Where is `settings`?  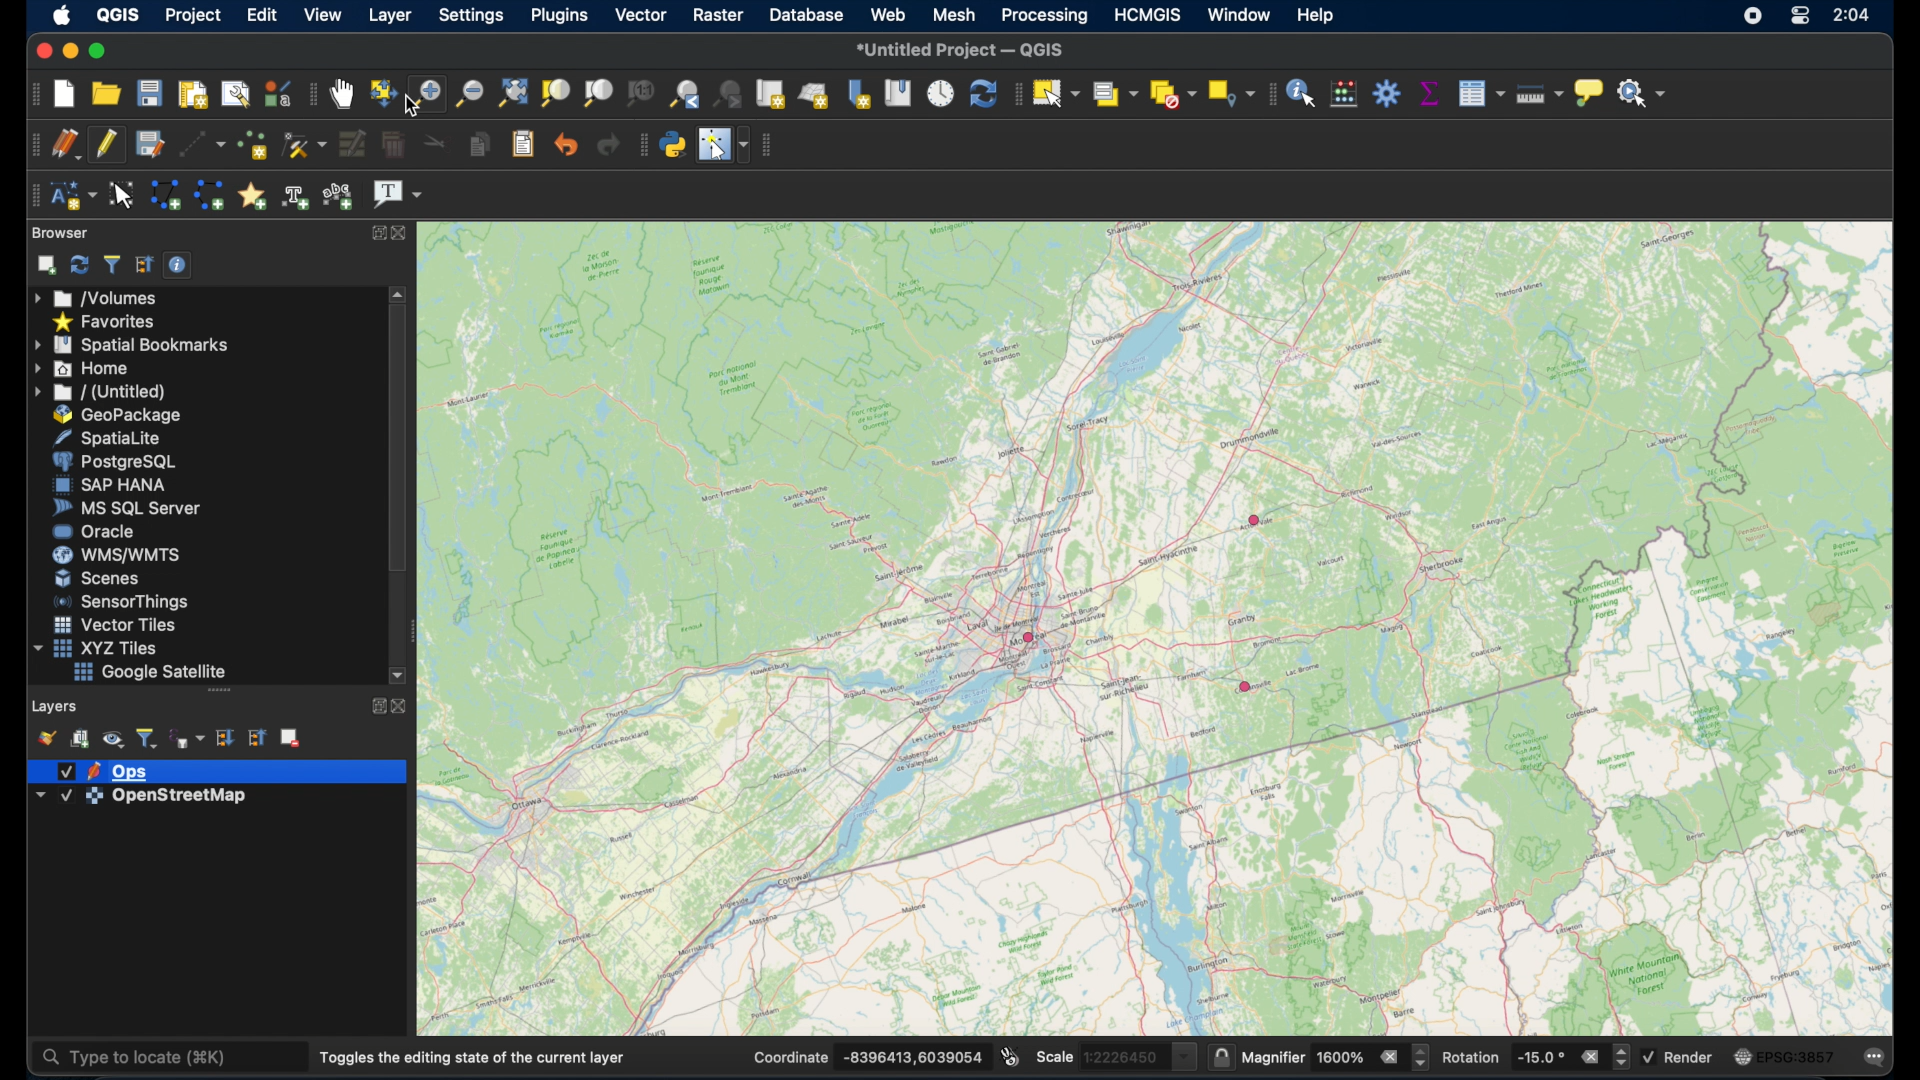
settings is located at coordinates (473, 17).